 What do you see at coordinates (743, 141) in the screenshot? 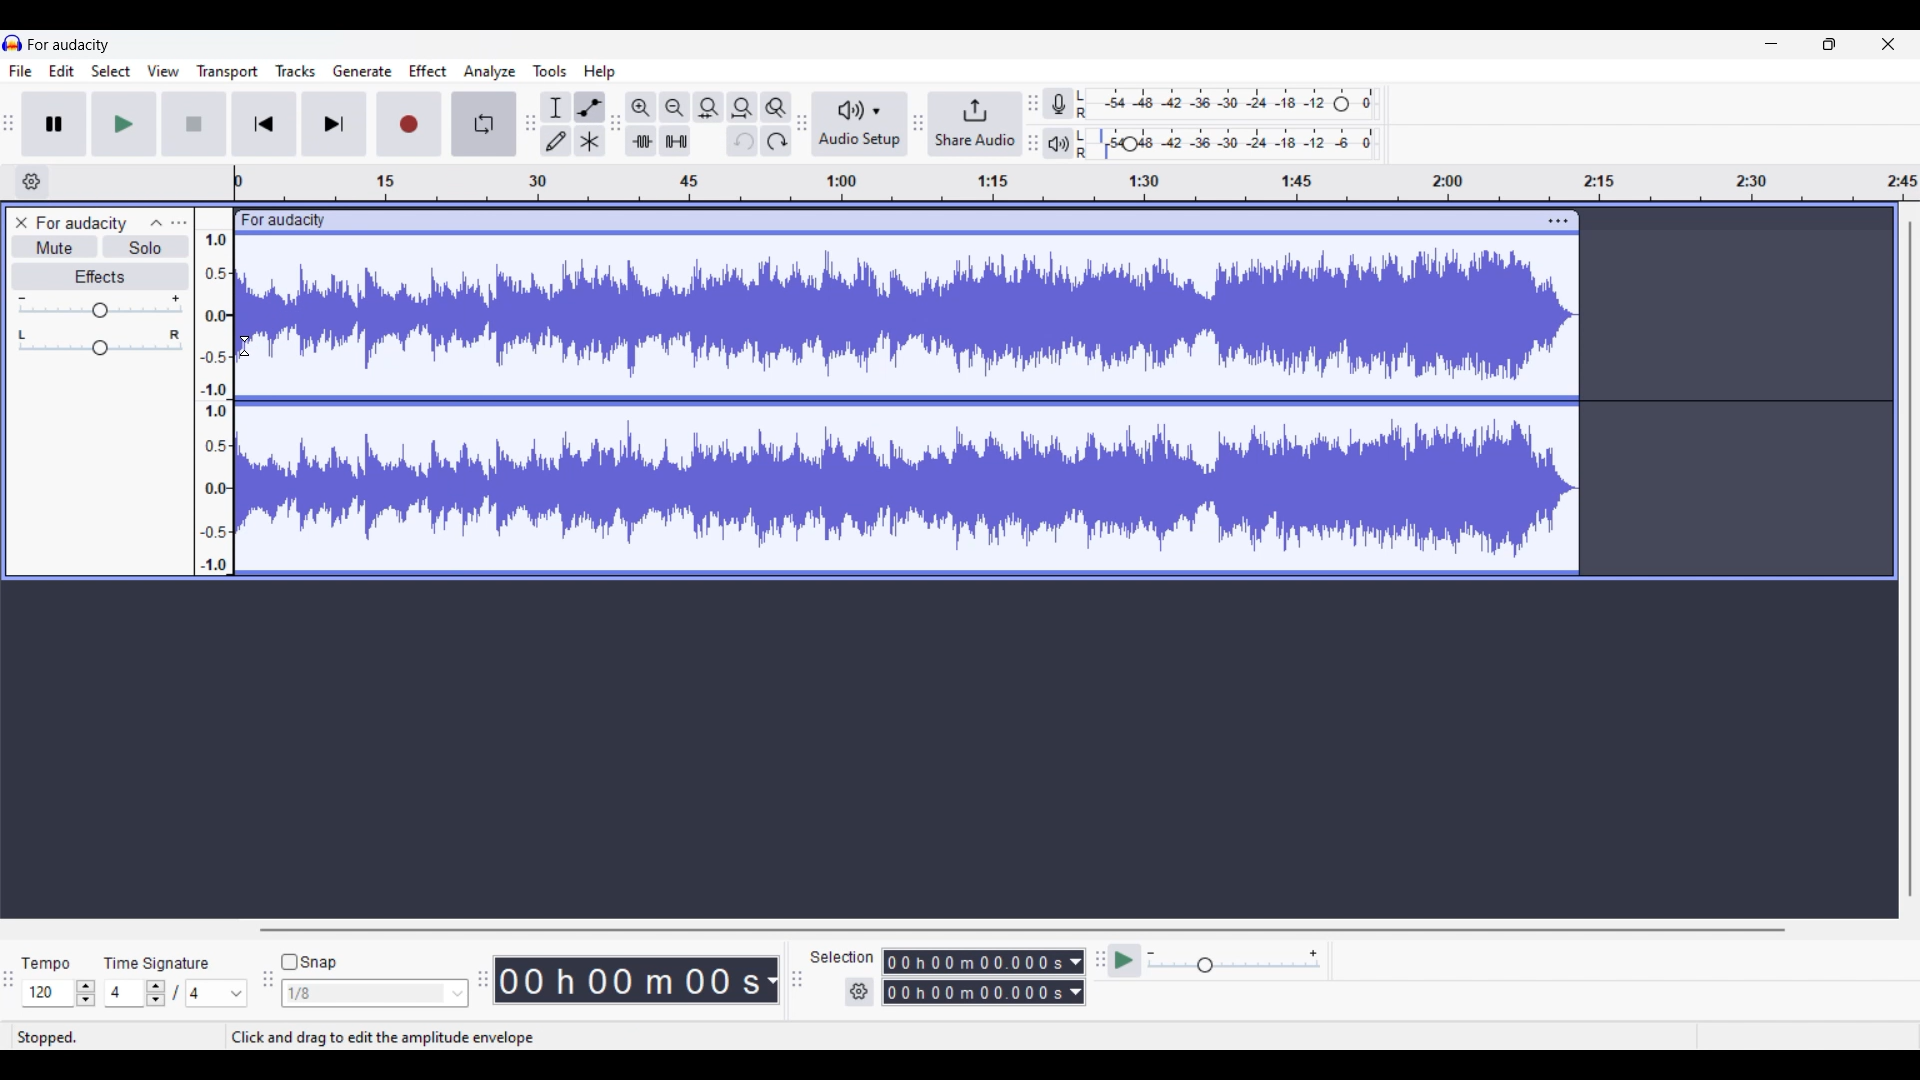
I see `Undo` at bounding box center [743, 141].